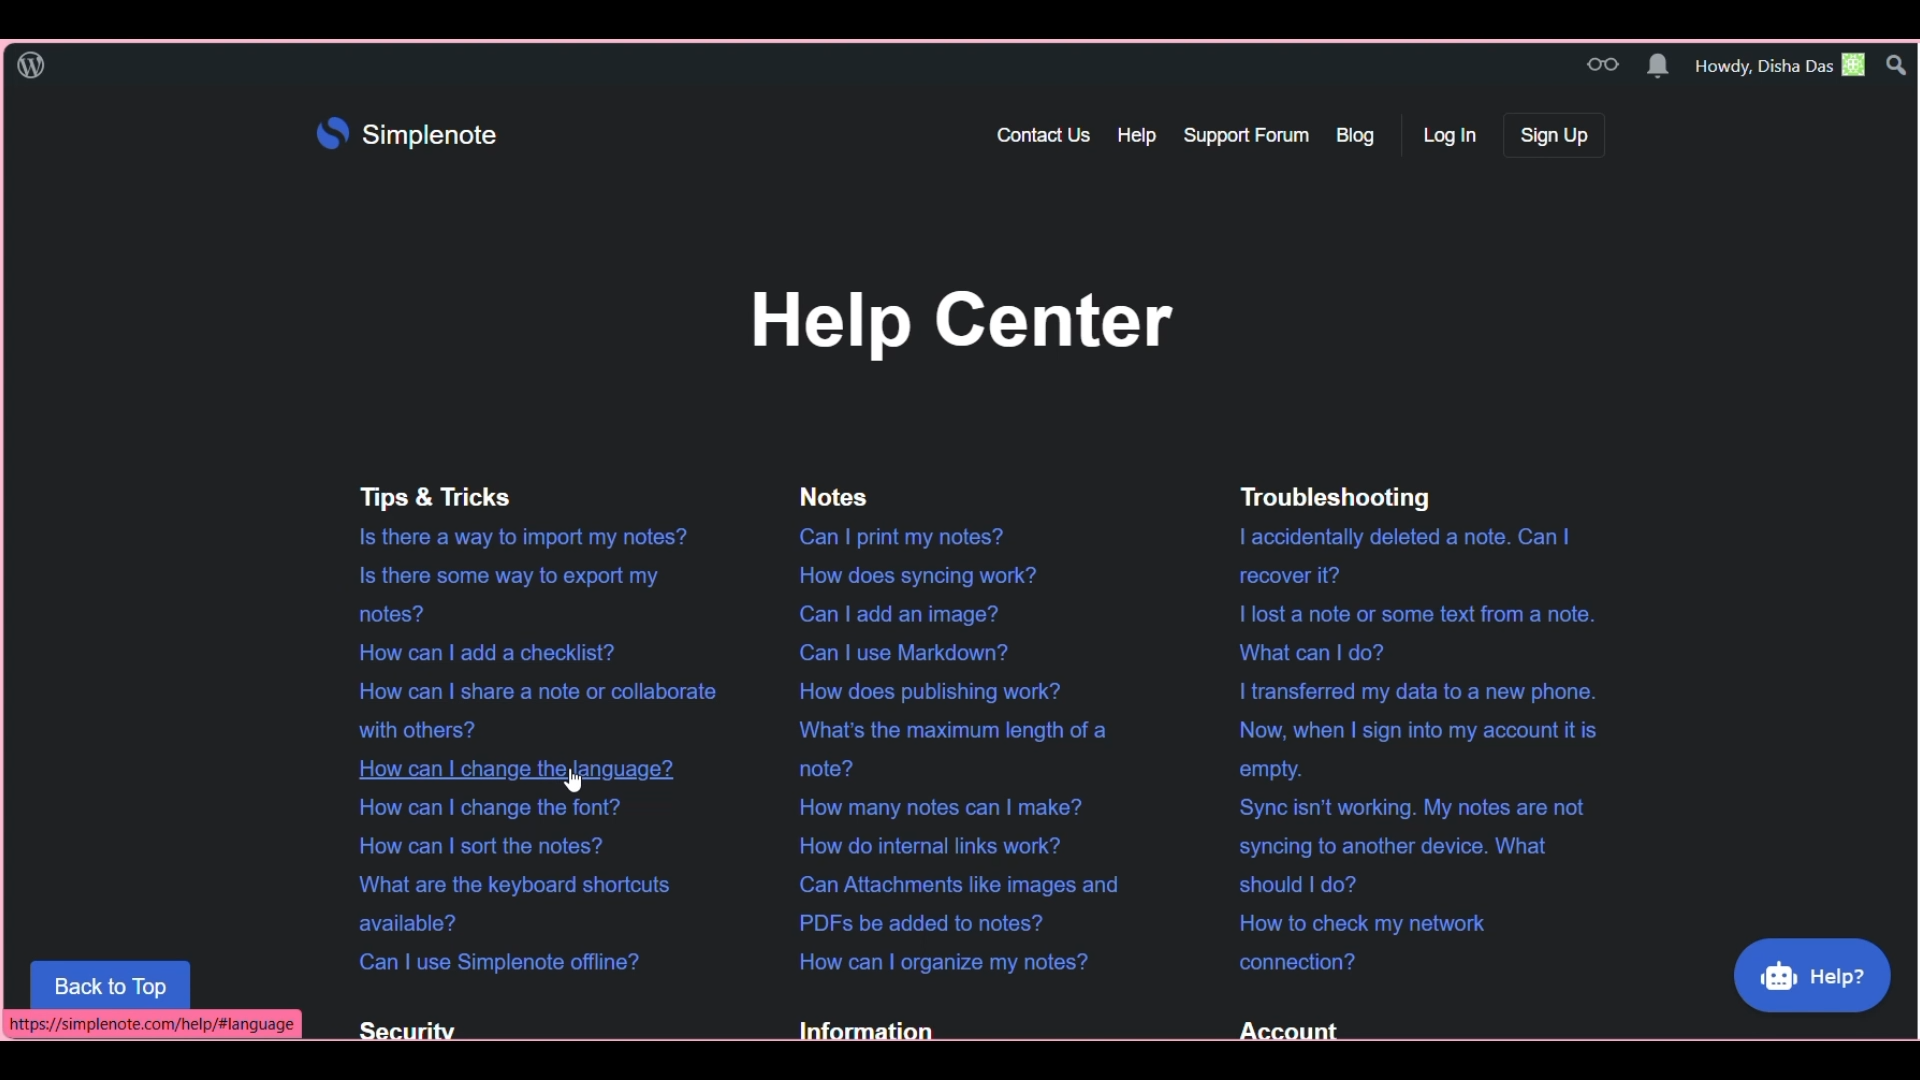  Describe the element at coordinates (400, 1030) in the screenshot. I see `Security _` at that location.